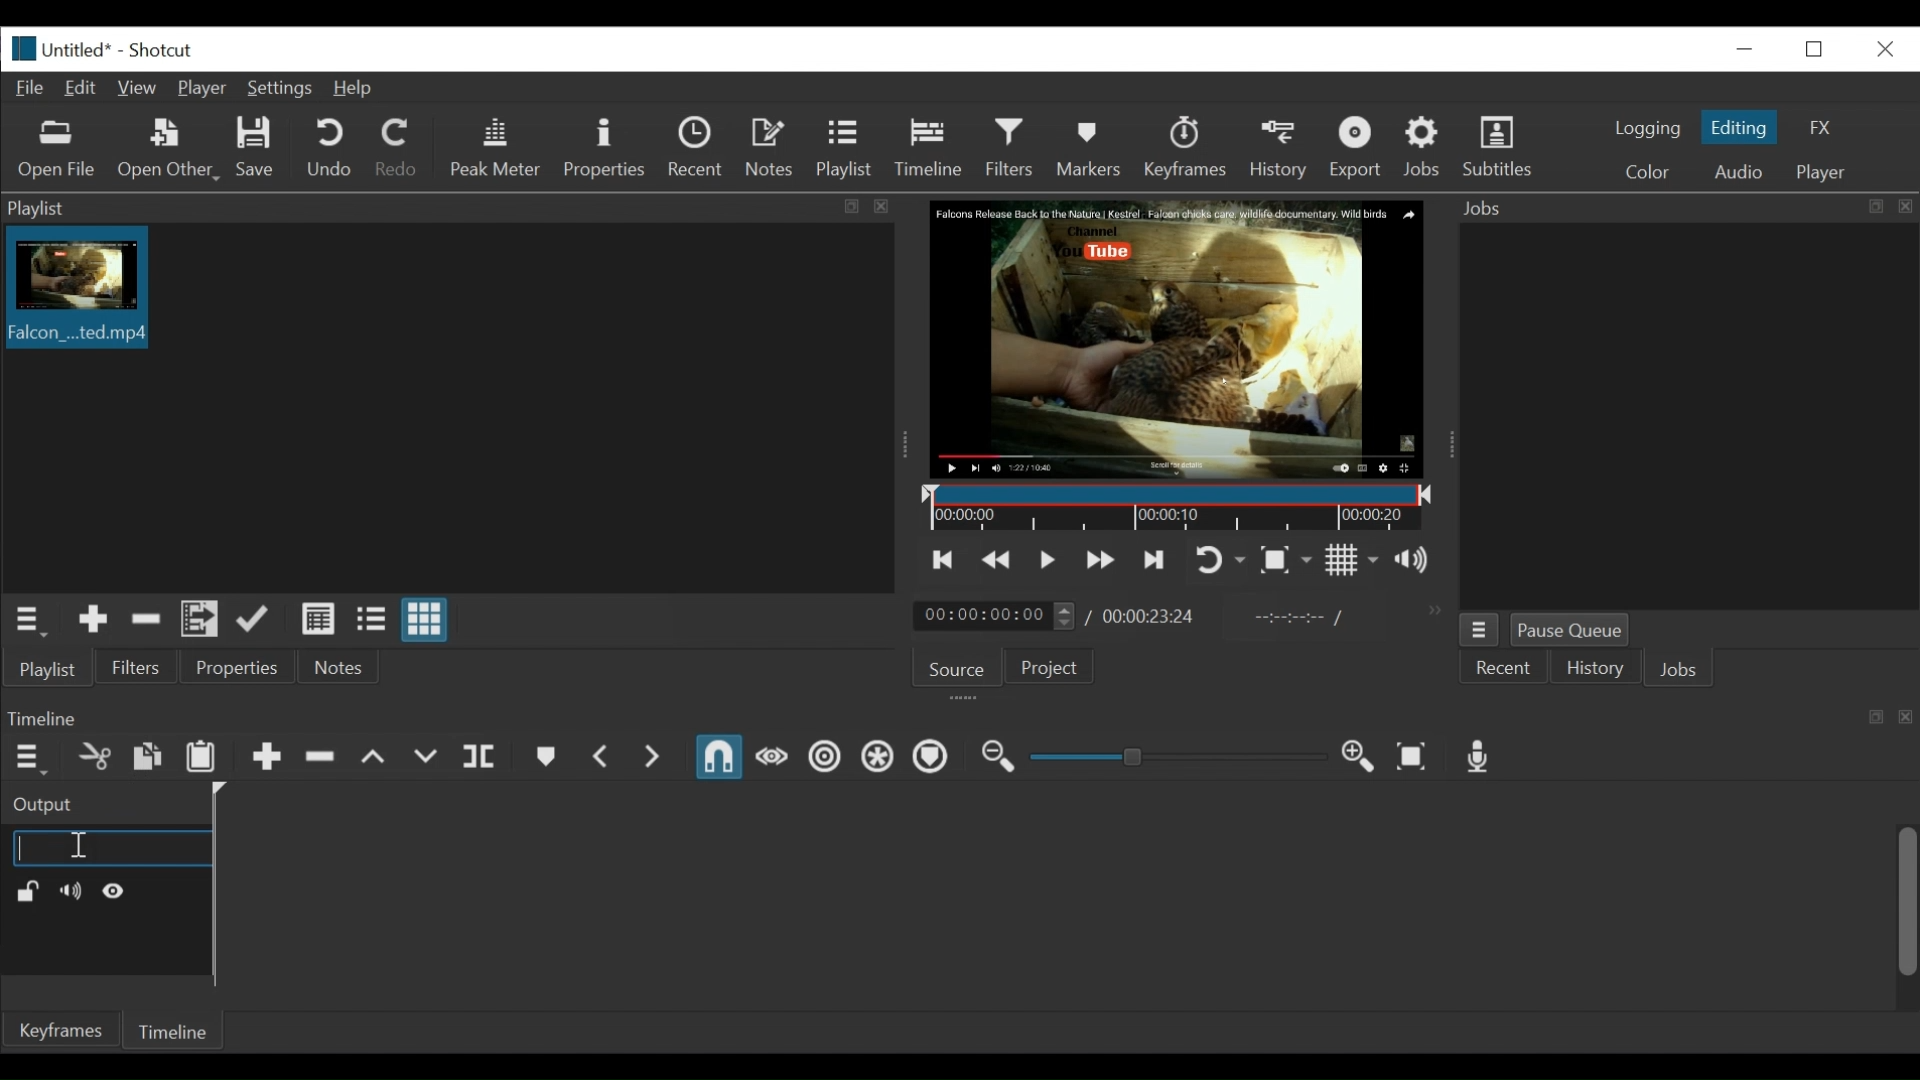 This screenshot has height=1080, width=1920. What do you see at coordinates (931, 758) in the screenshot?
I see `Ripple Markers` at bounding box center [931, 758].